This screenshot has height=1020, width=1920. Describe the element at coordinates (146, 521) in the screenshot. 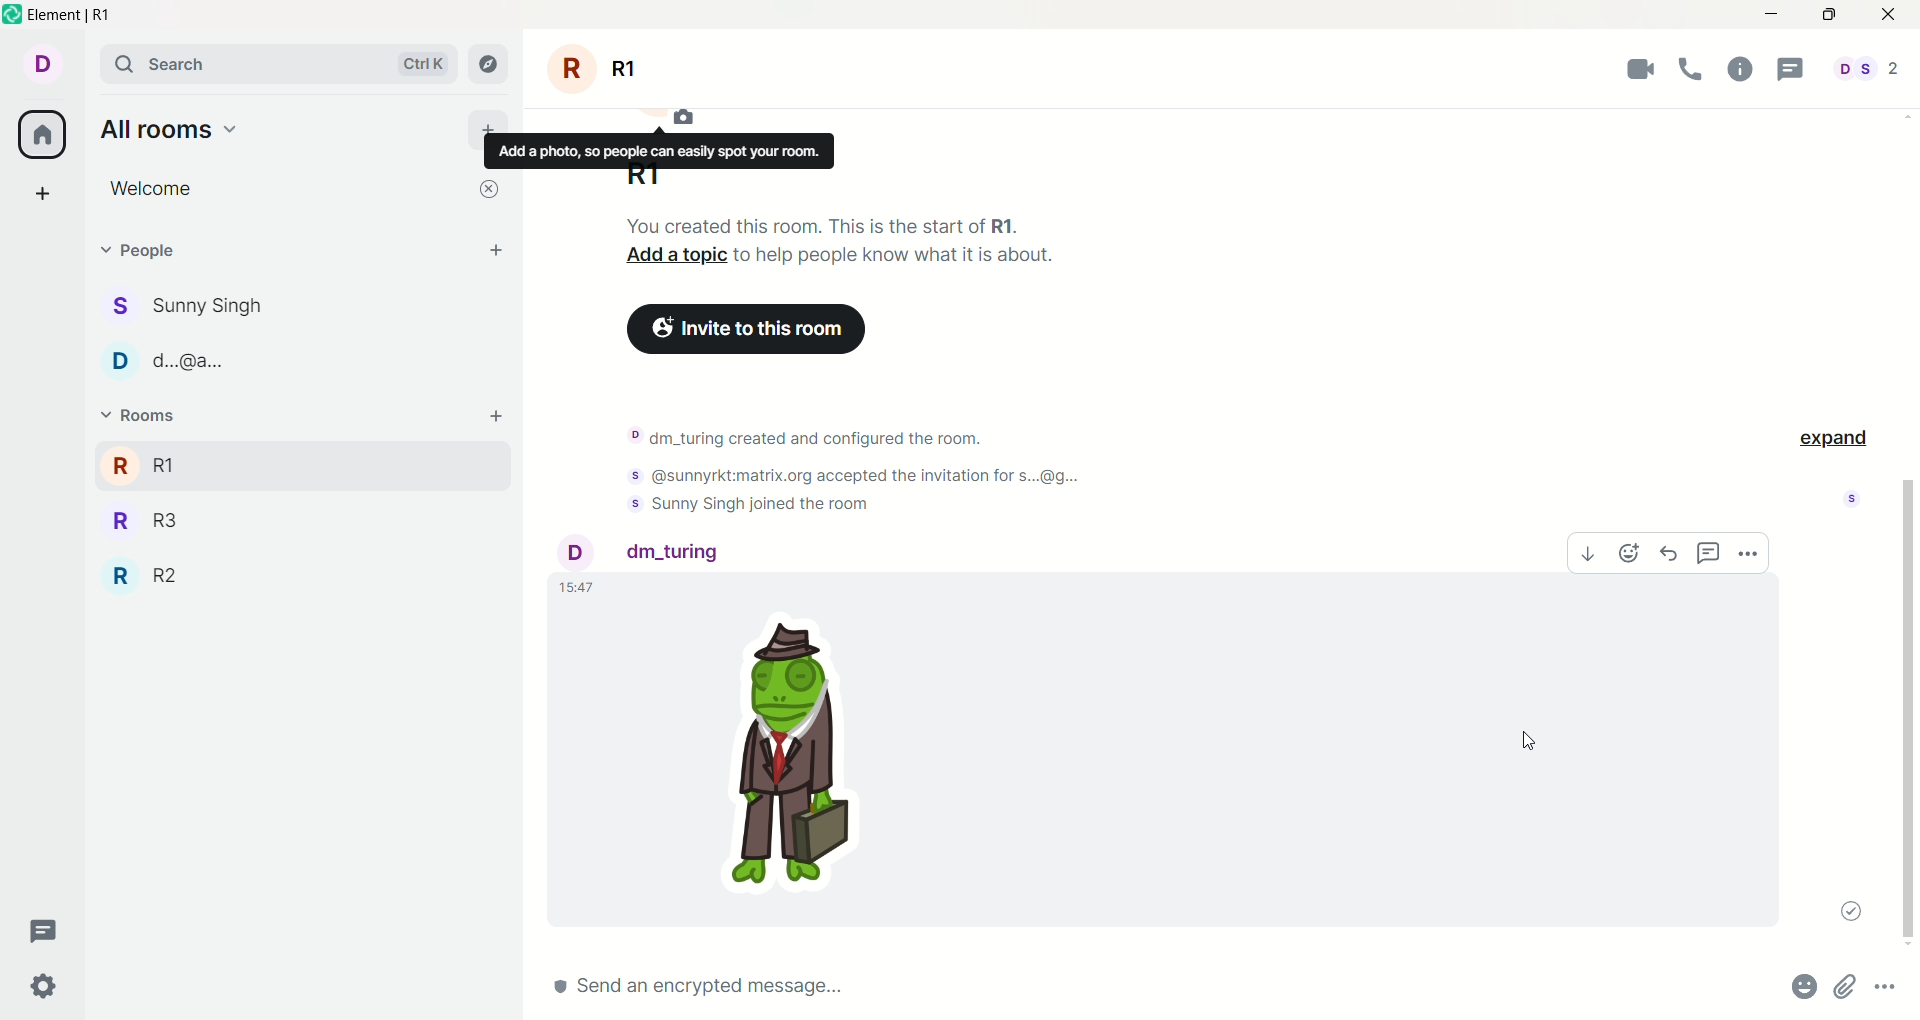

I see `R3 room` at that location.